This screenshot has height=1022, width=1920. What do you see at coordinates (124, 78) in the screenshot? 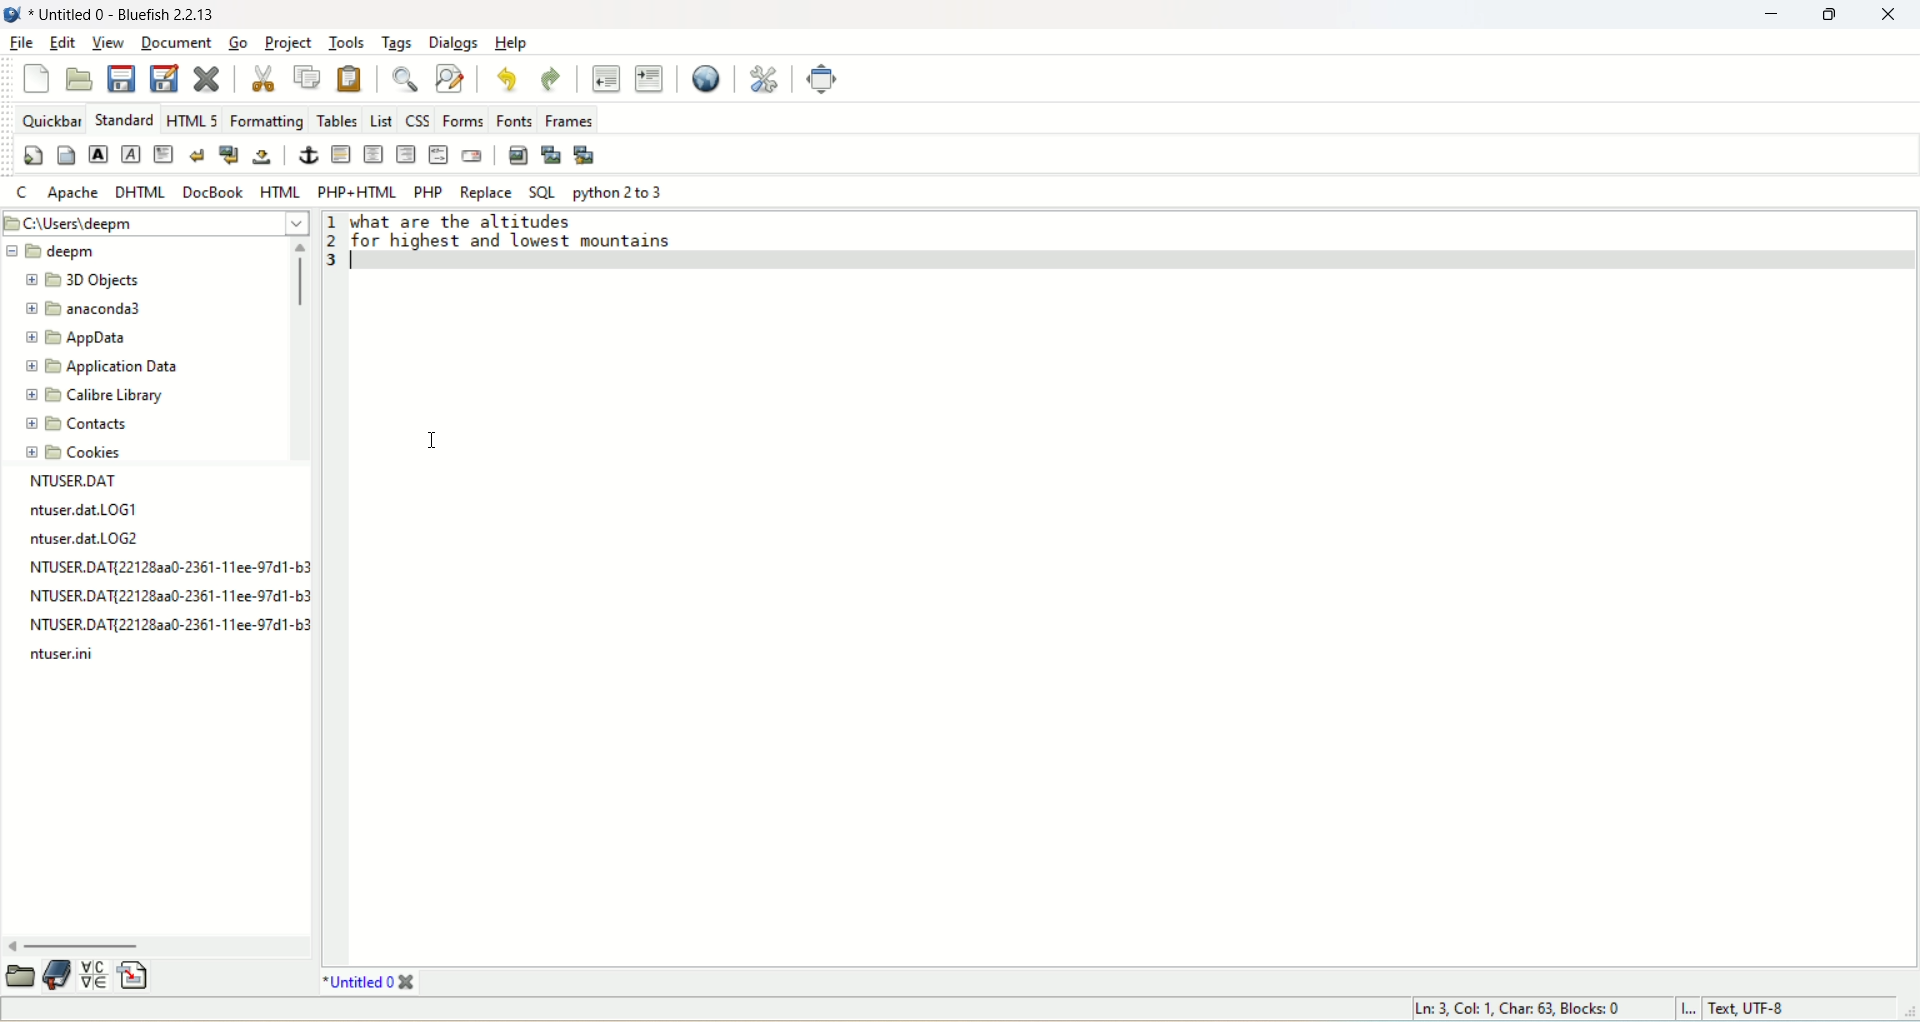
I see `save current file` at bounding box center [124, 78].